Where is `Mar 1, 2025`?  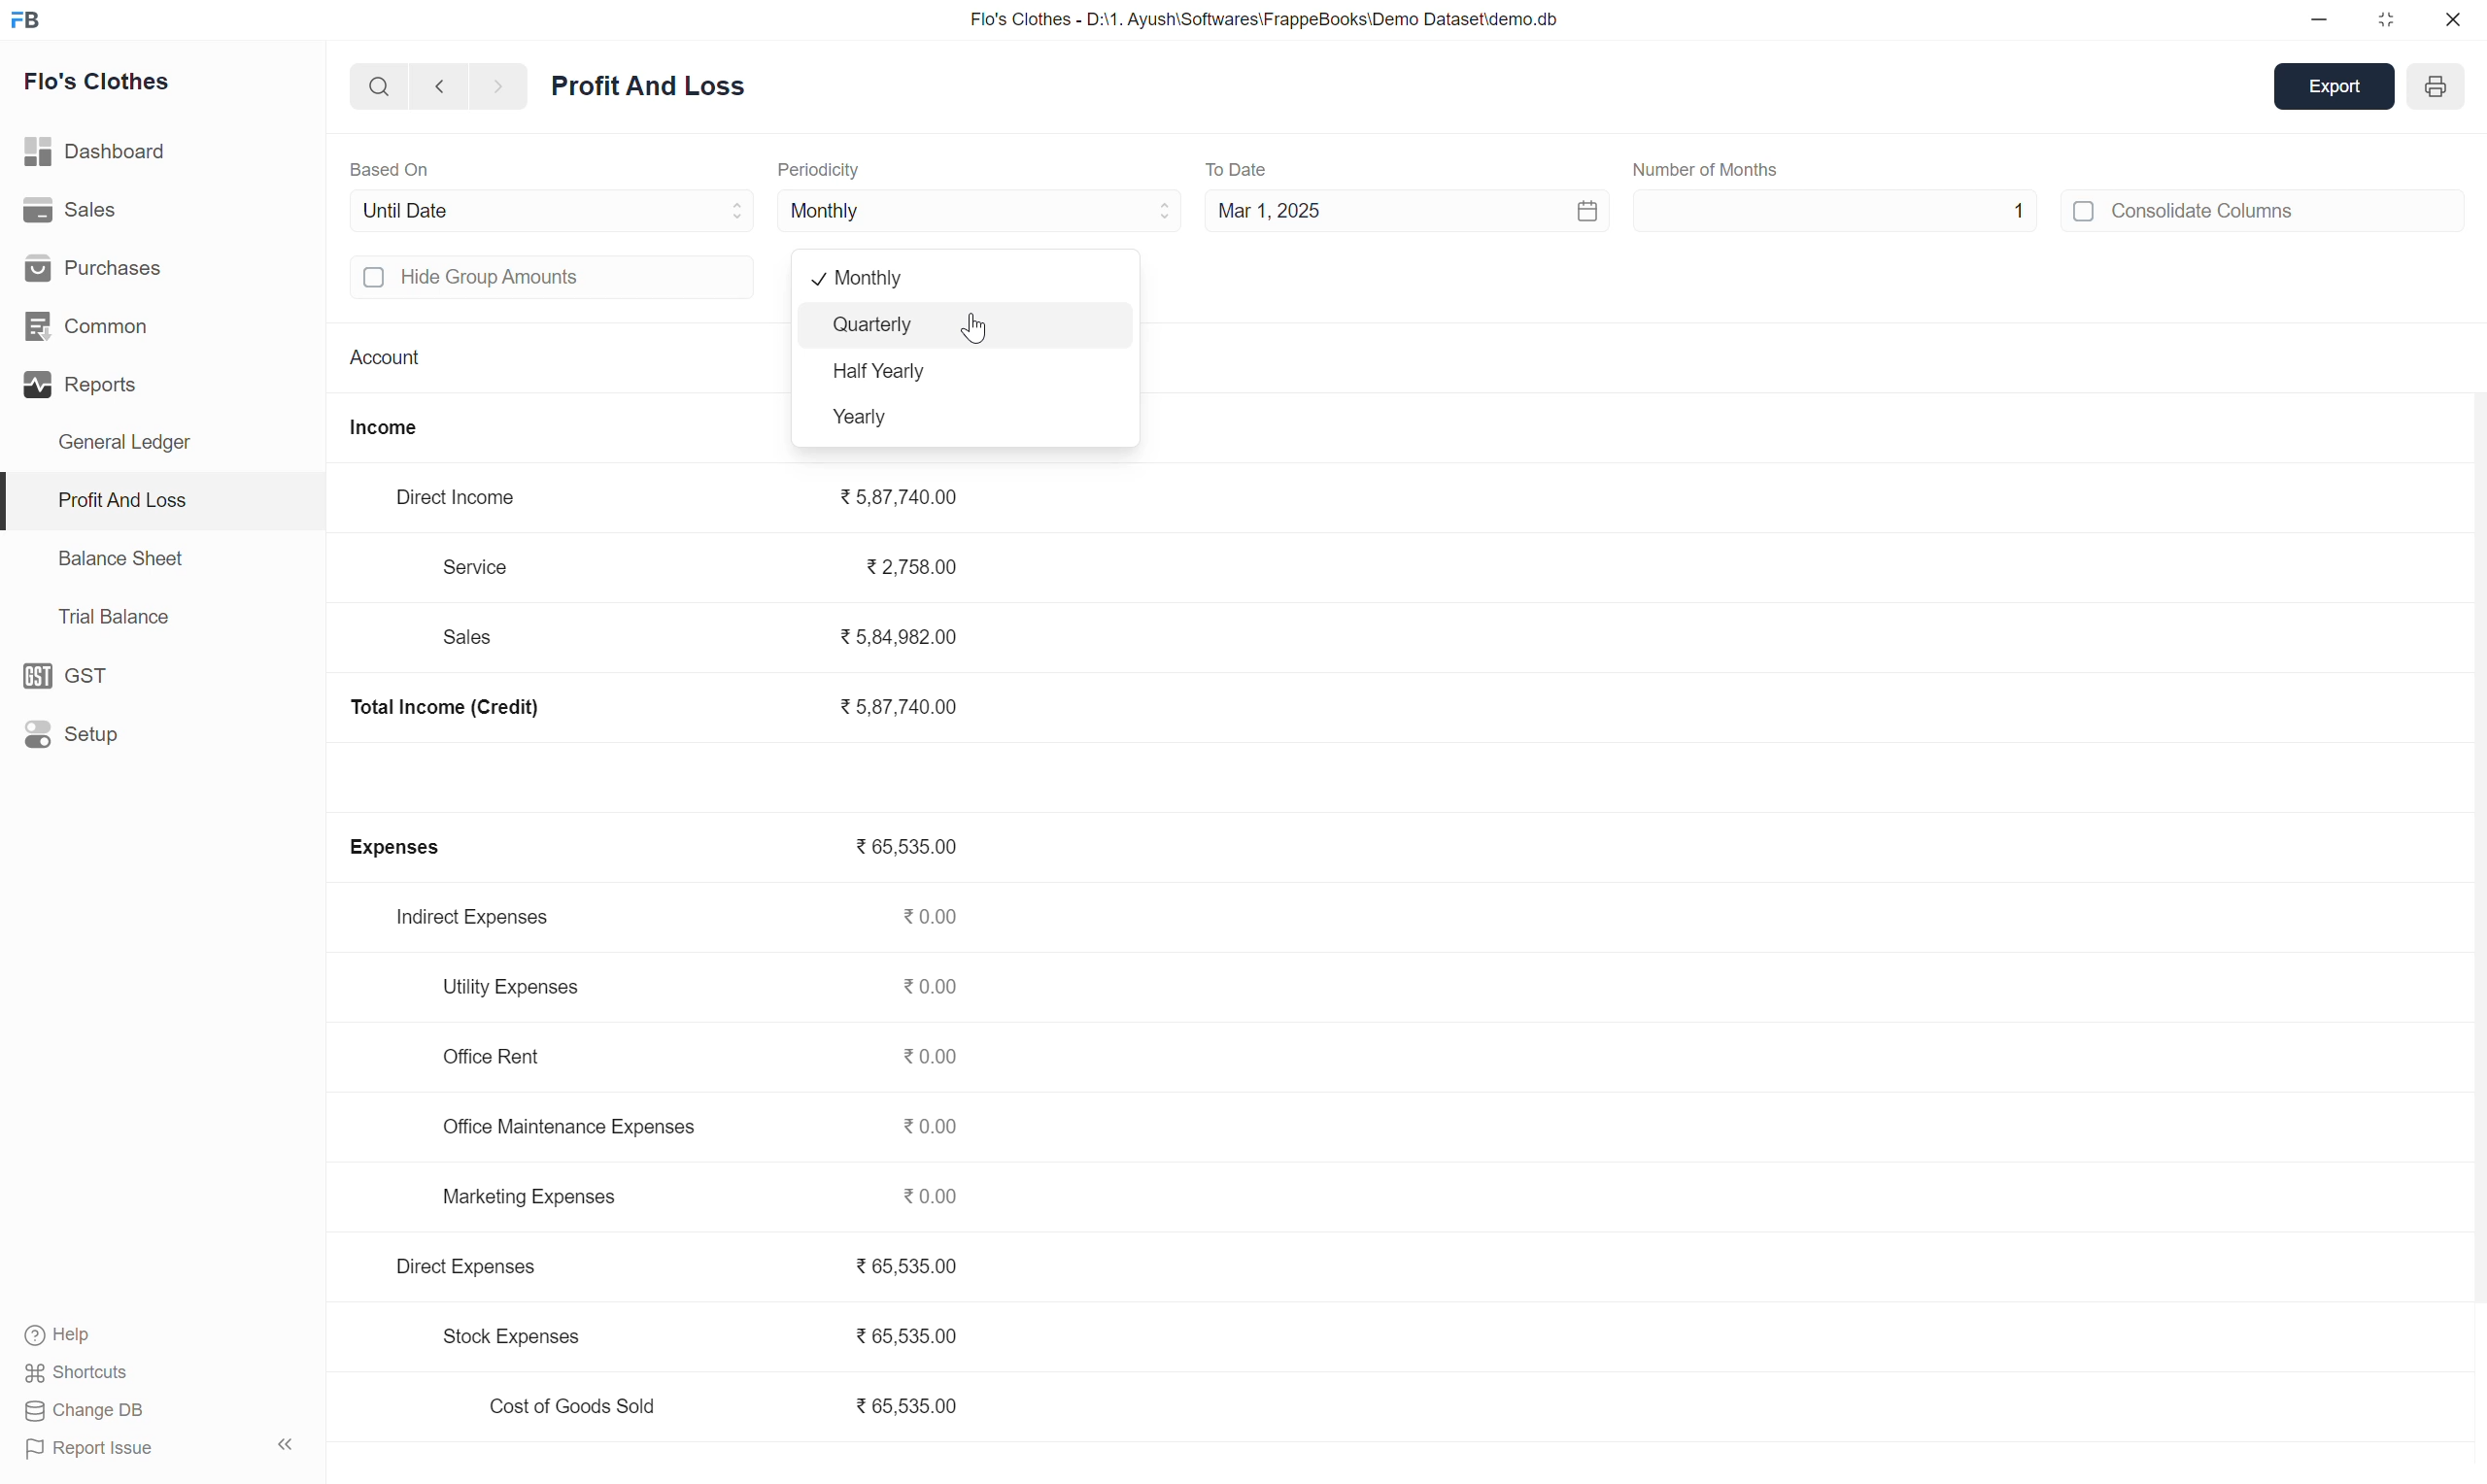
Mar 1, 2025 is located at coordinates (1275, 210).